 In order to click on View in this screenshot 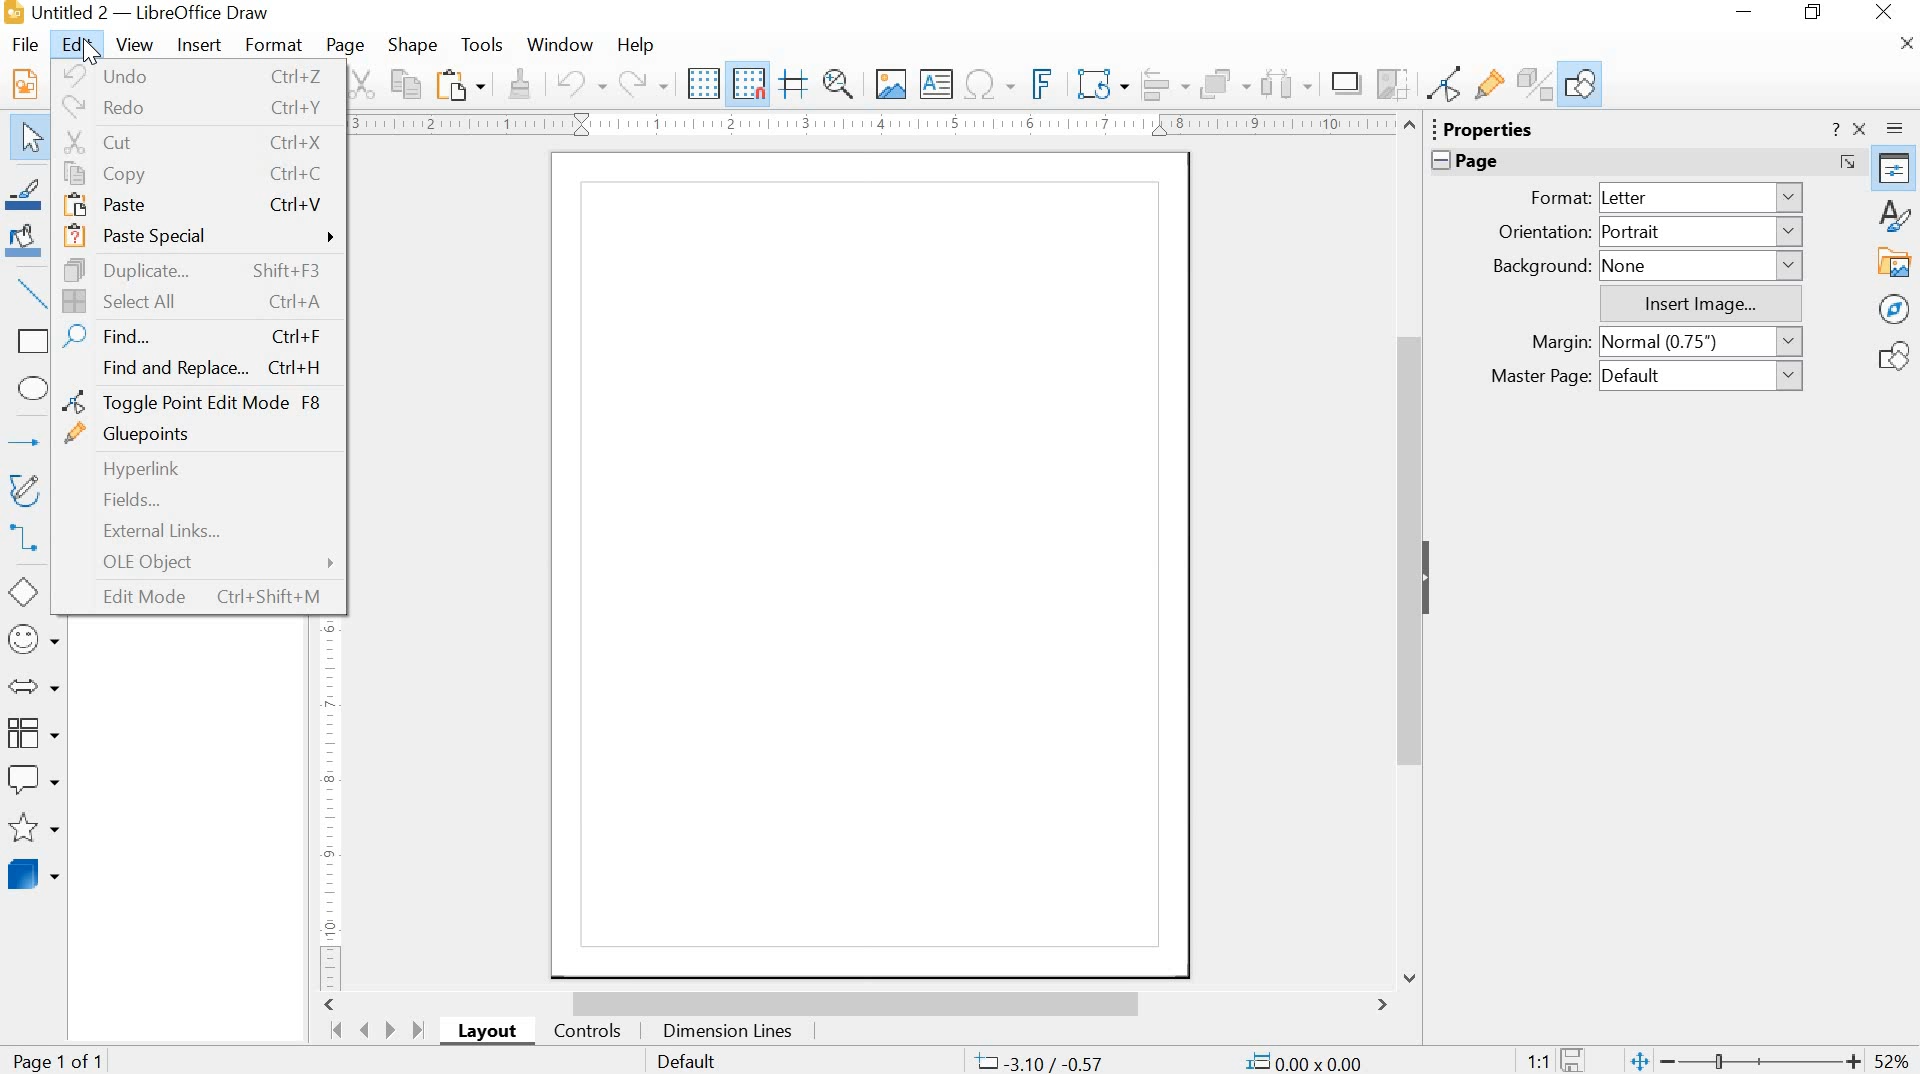, I will do `click(136, 44)`.